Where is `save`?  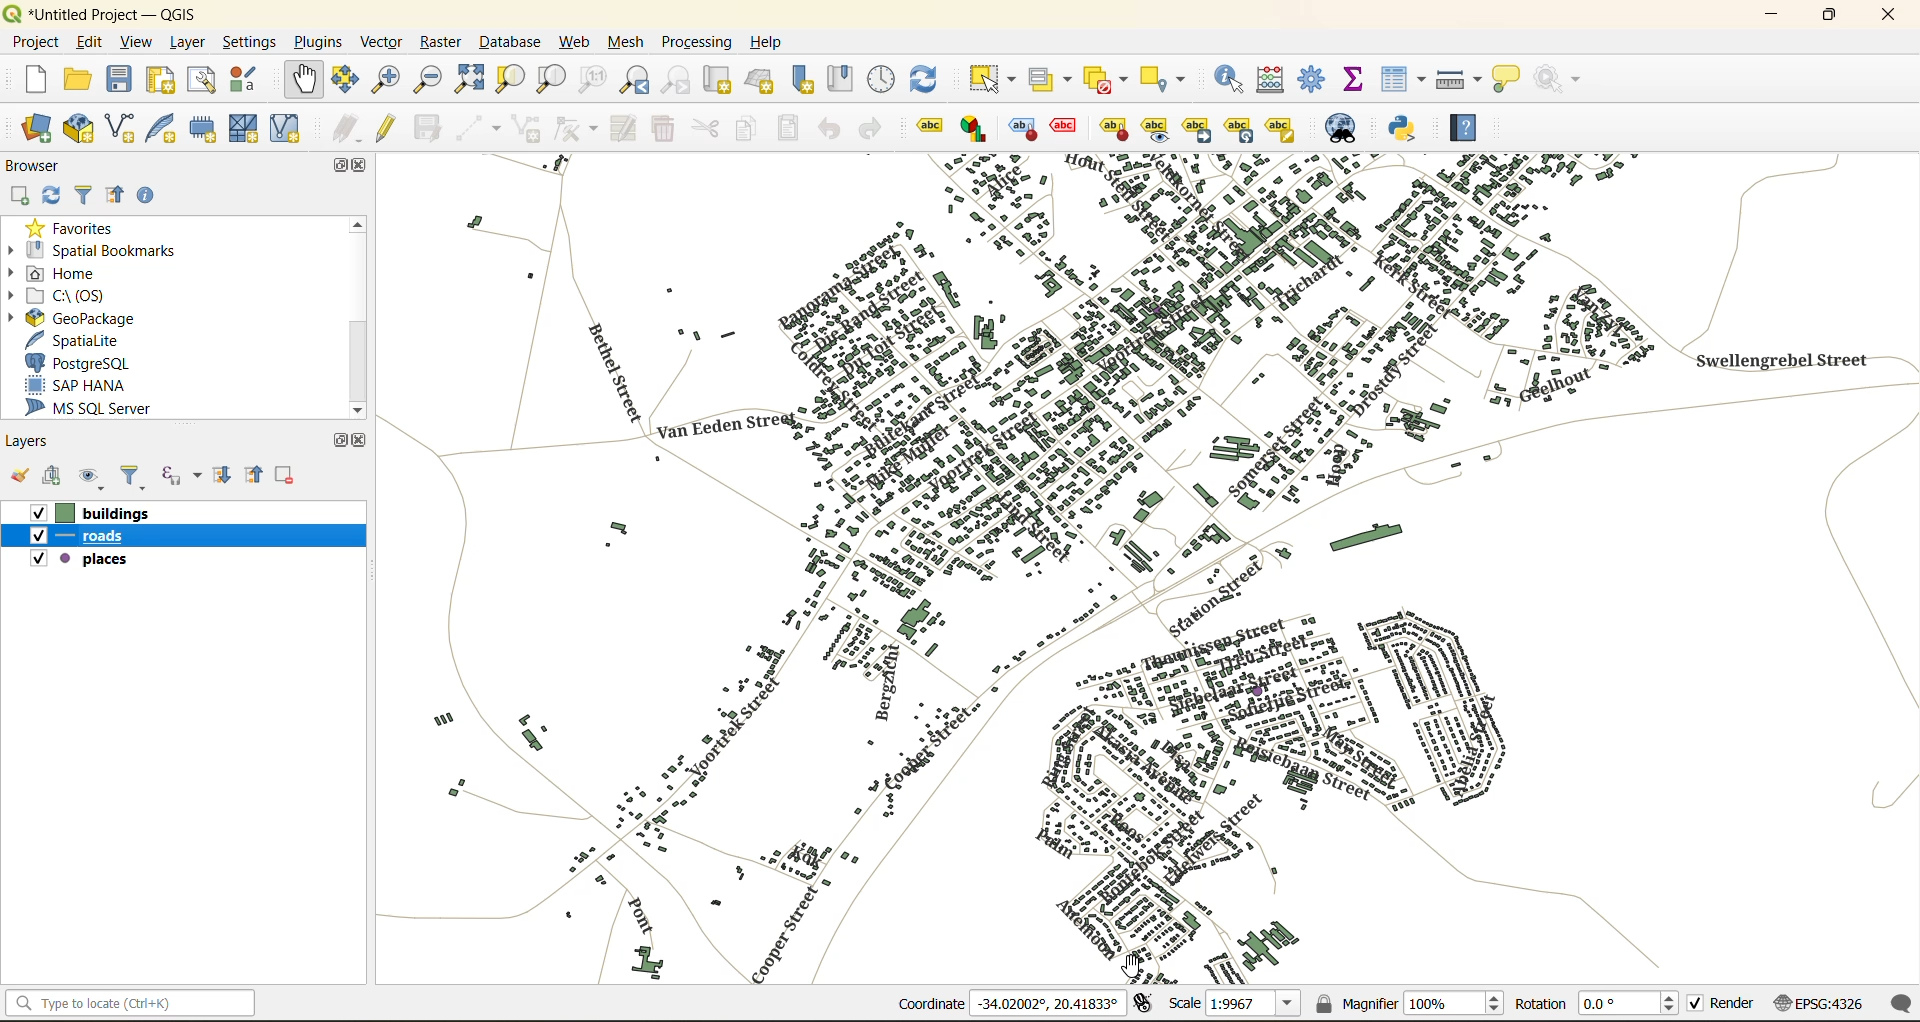 save is located at coordinates (120, 79).